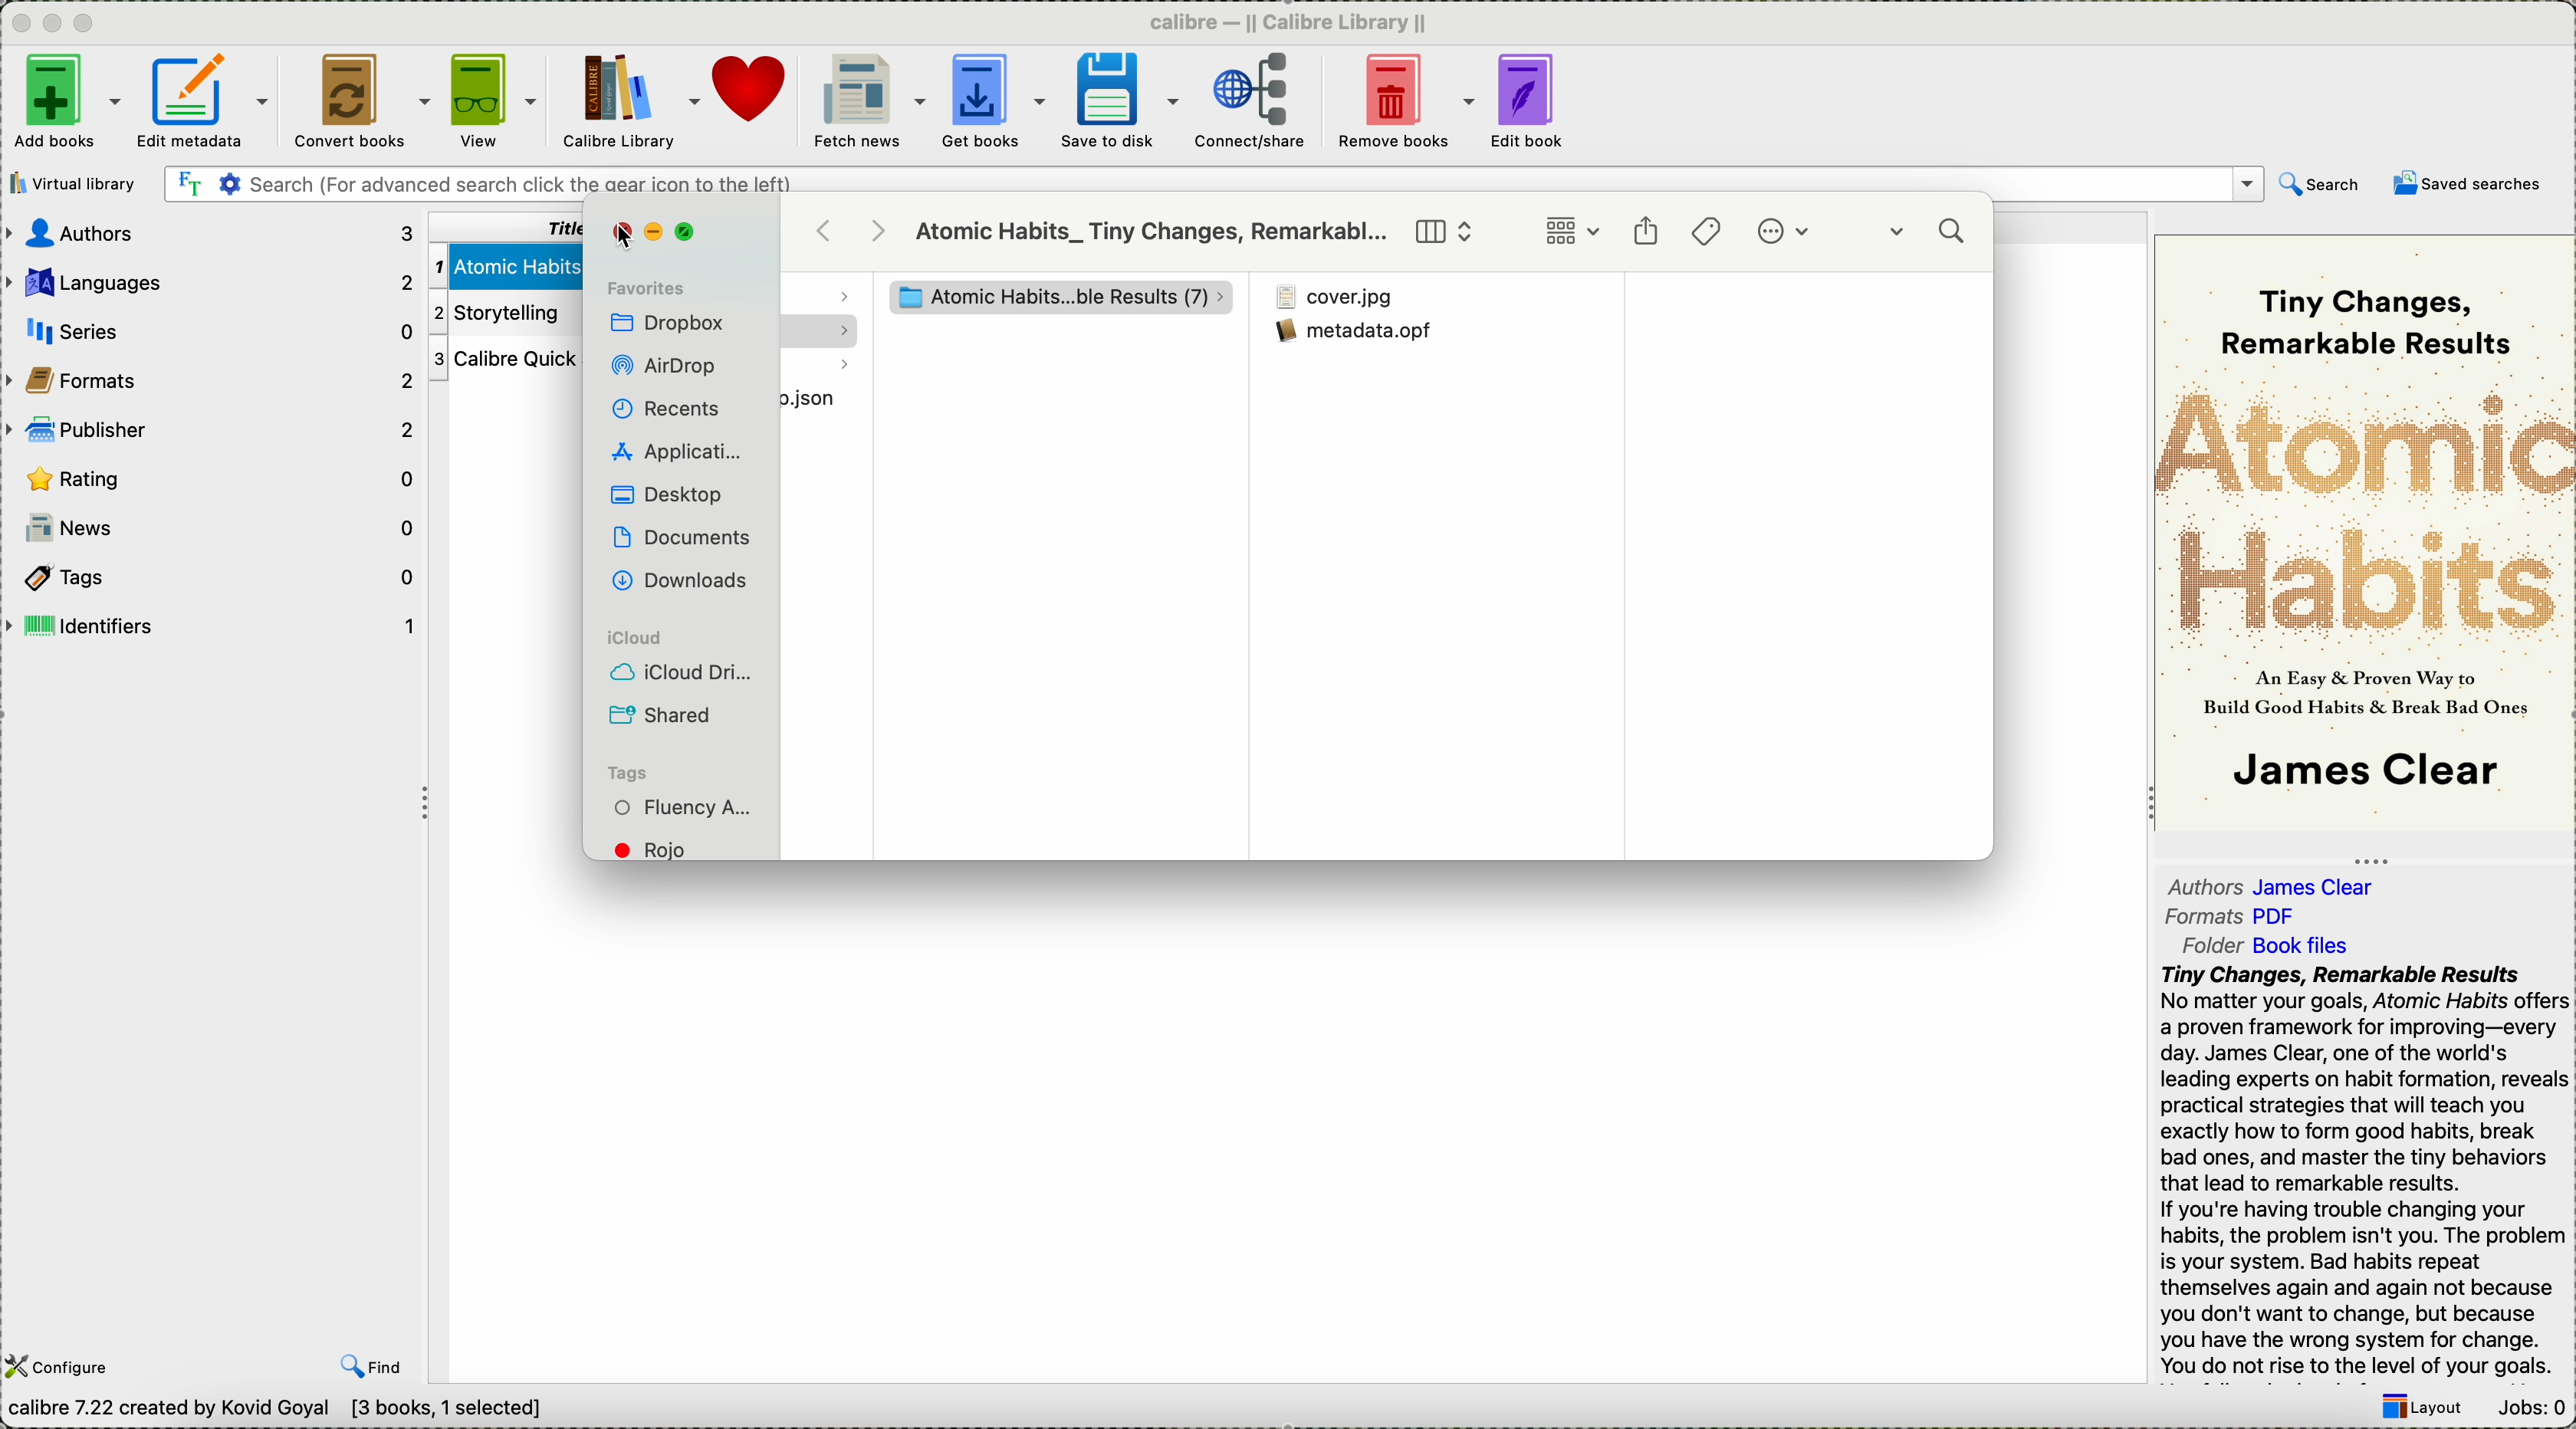  What do you see at coordinates (1405, 103) in the screenshot?
I see `remove books` at bounding box center [1405, 103].